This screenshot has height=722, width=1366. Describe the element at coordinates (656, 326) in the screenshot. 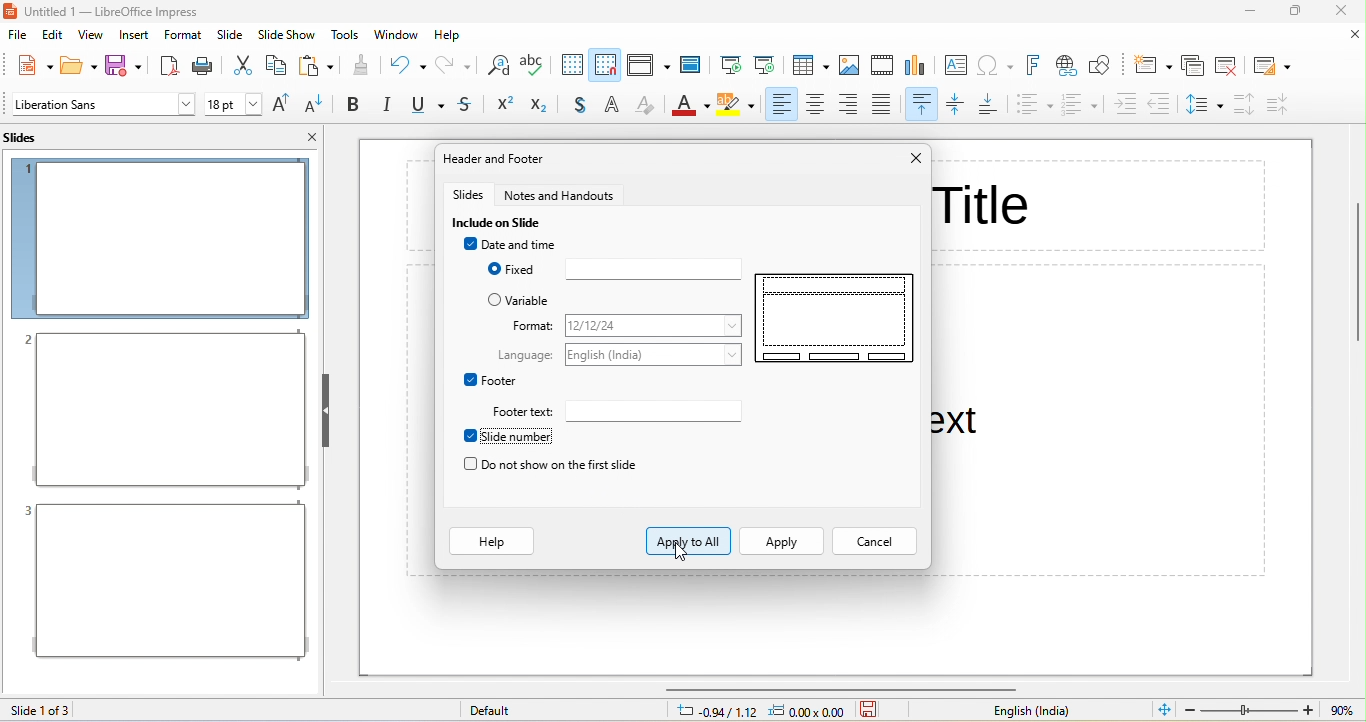

I see `format` at that location.